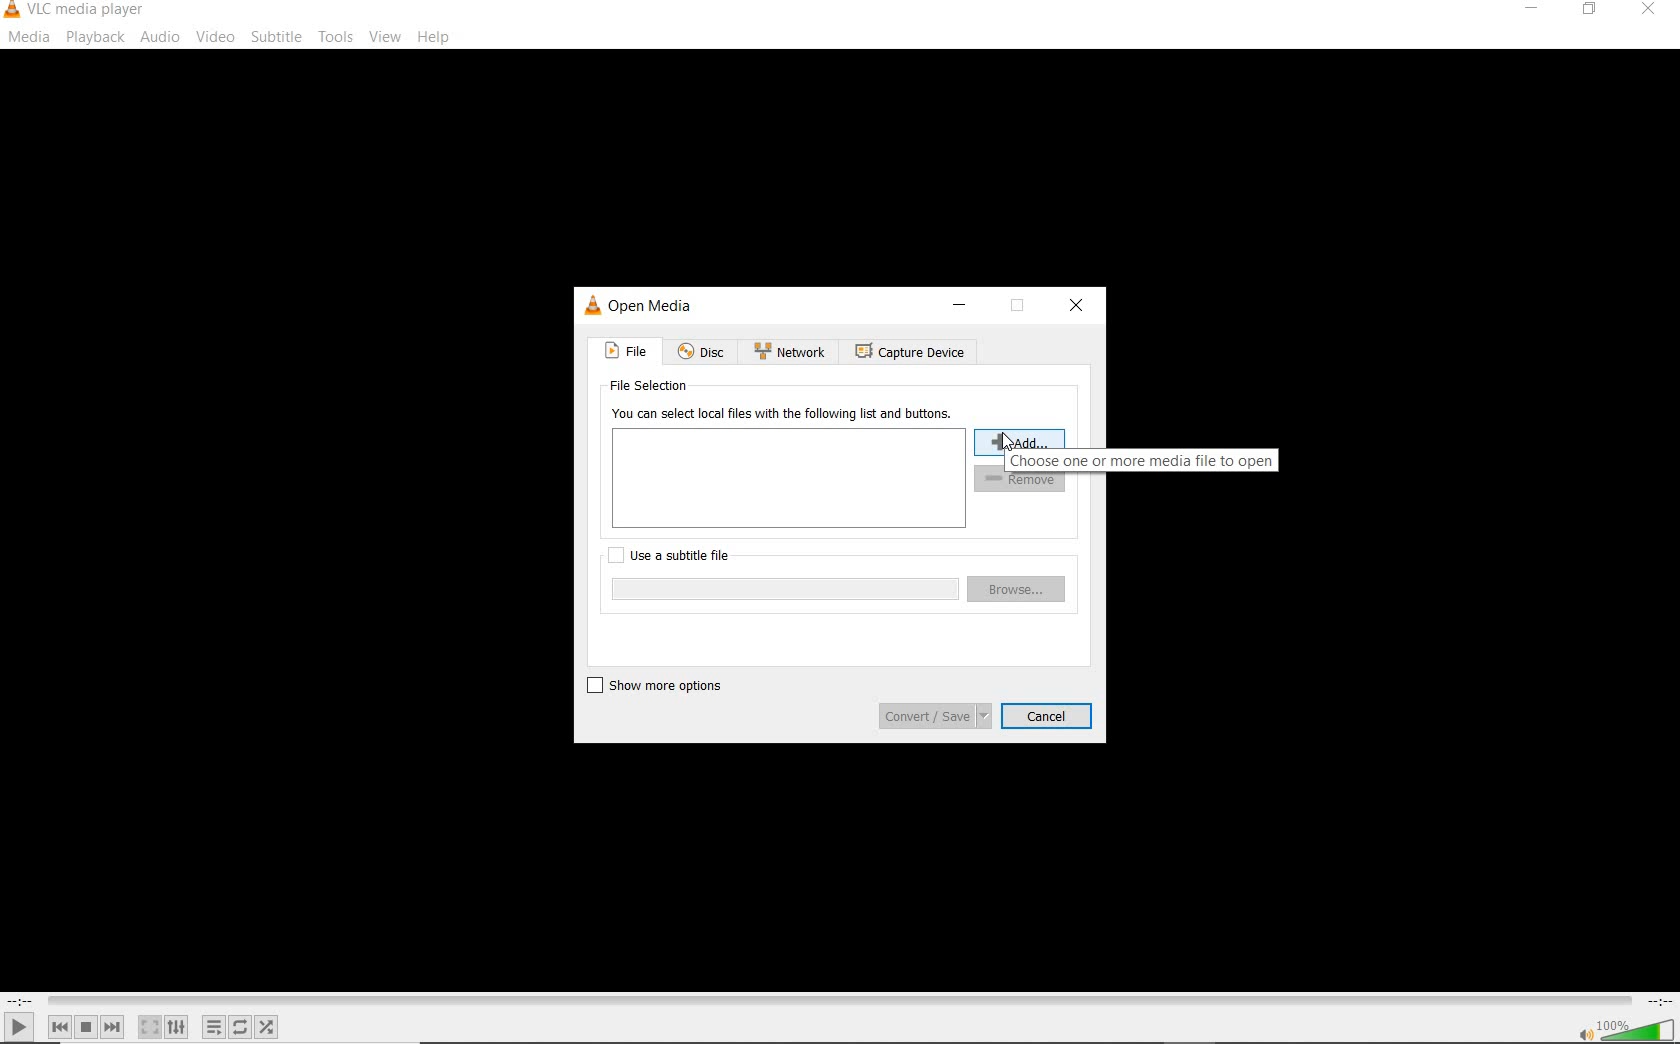  What do you see at coordinates (266, 1027) in the screenshot?
I see `random` at bounding box center [266, 1027].